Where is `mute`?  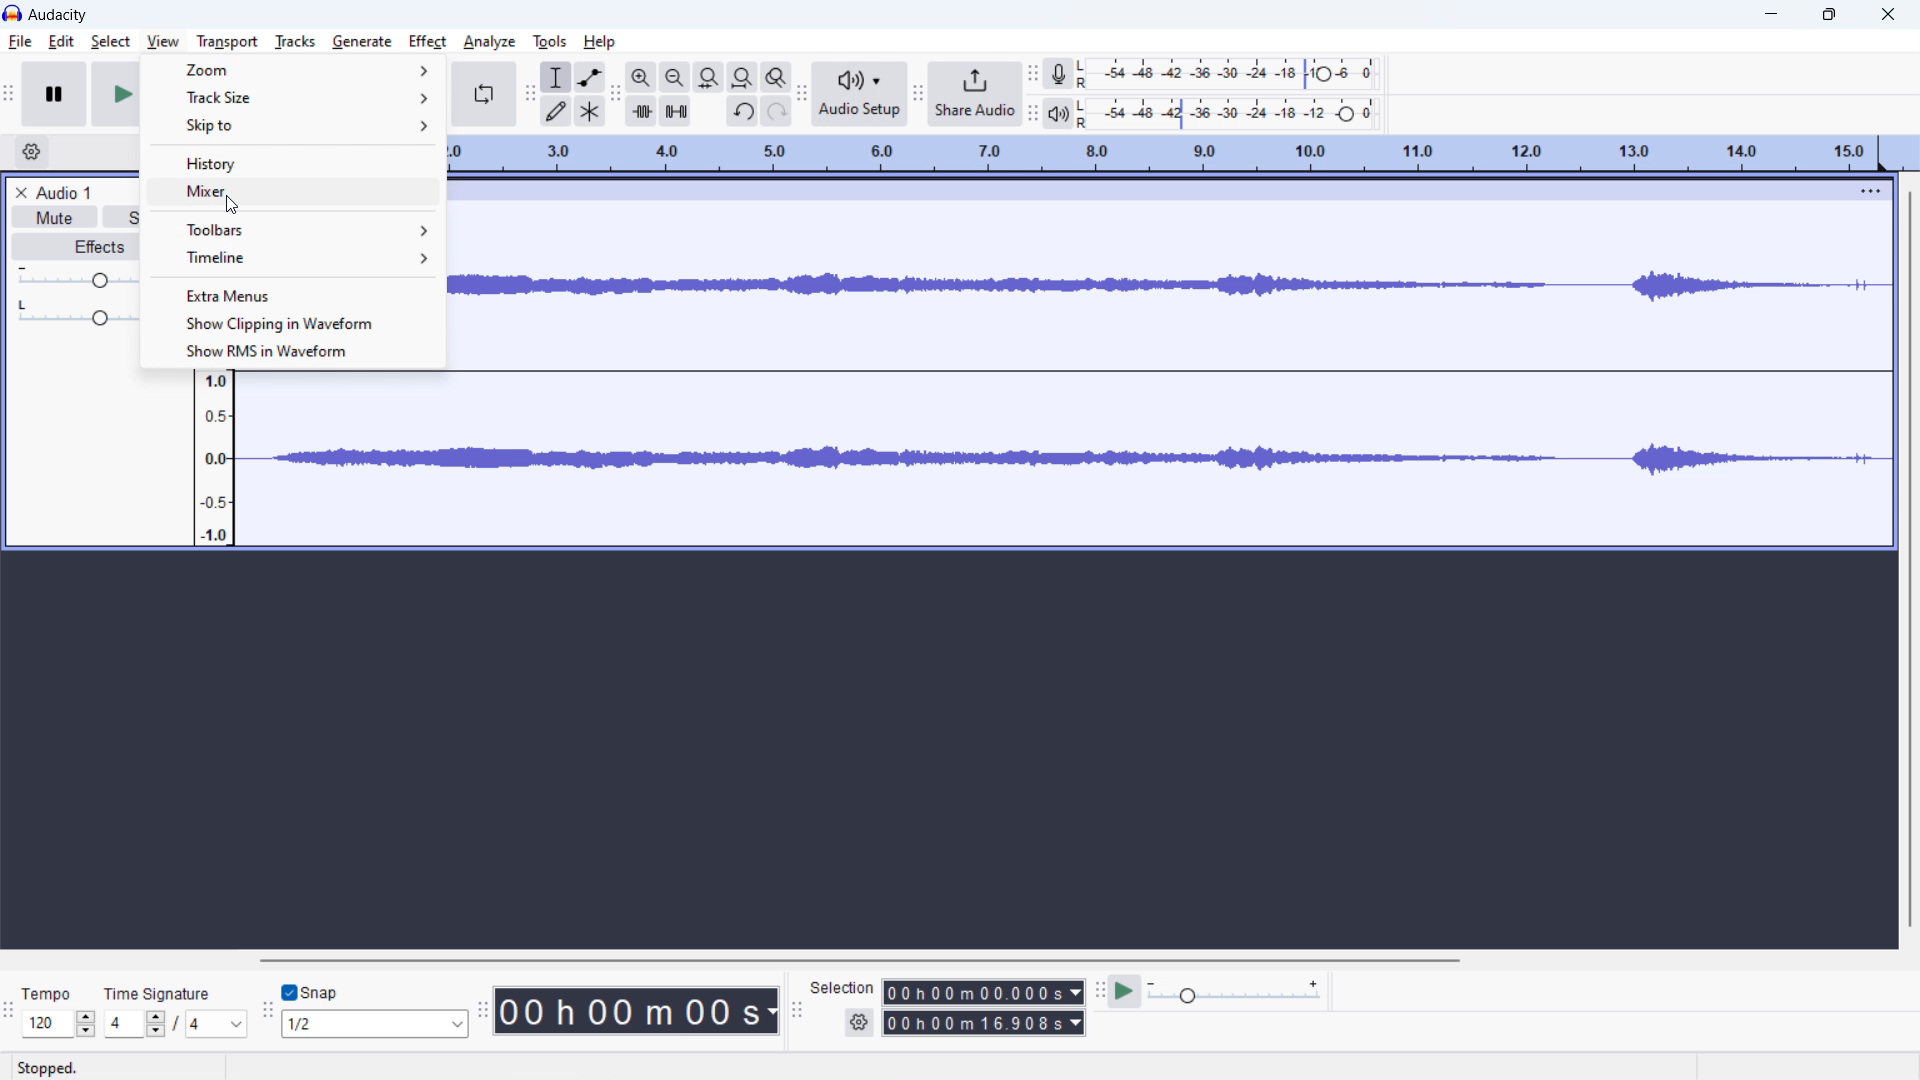 mute is located at coordinates (55, 217).